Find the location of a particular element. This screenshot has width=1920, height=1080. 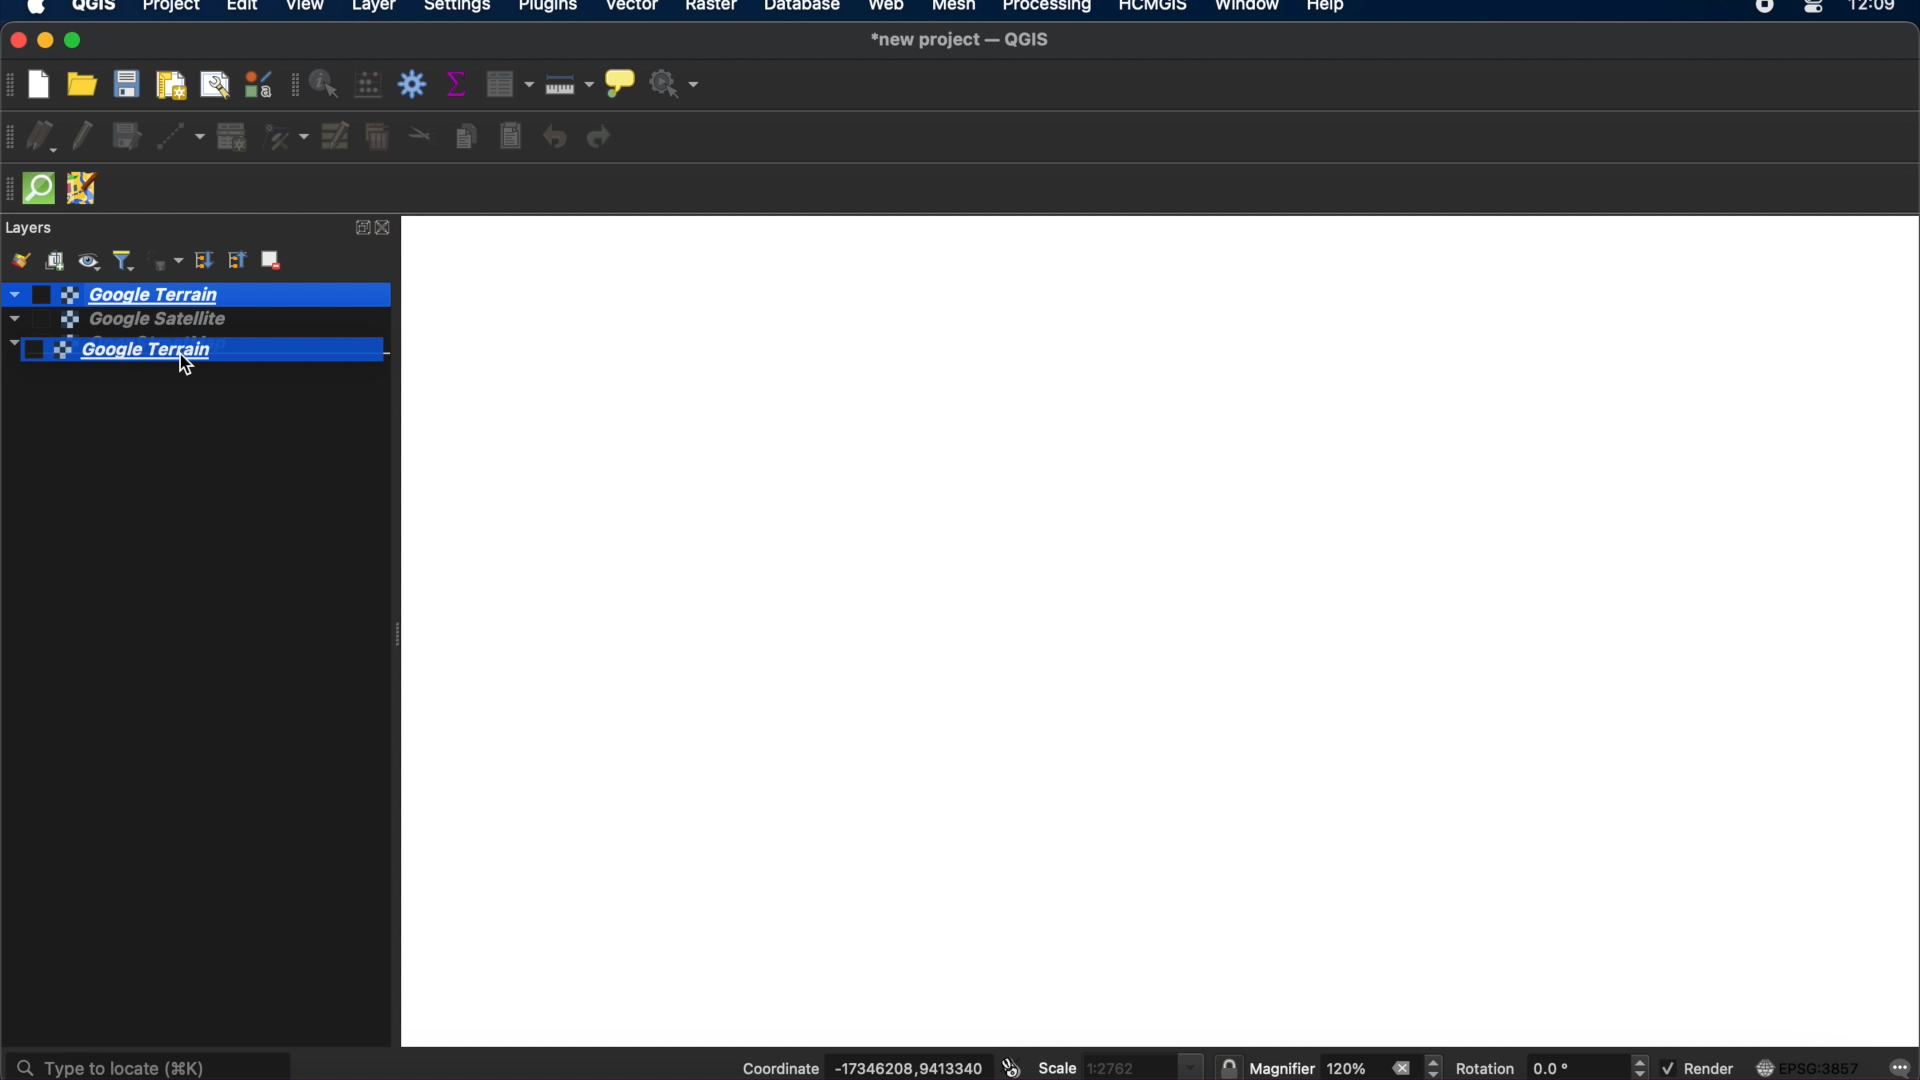

hidden toolbar is located at coordinates (12, 189).